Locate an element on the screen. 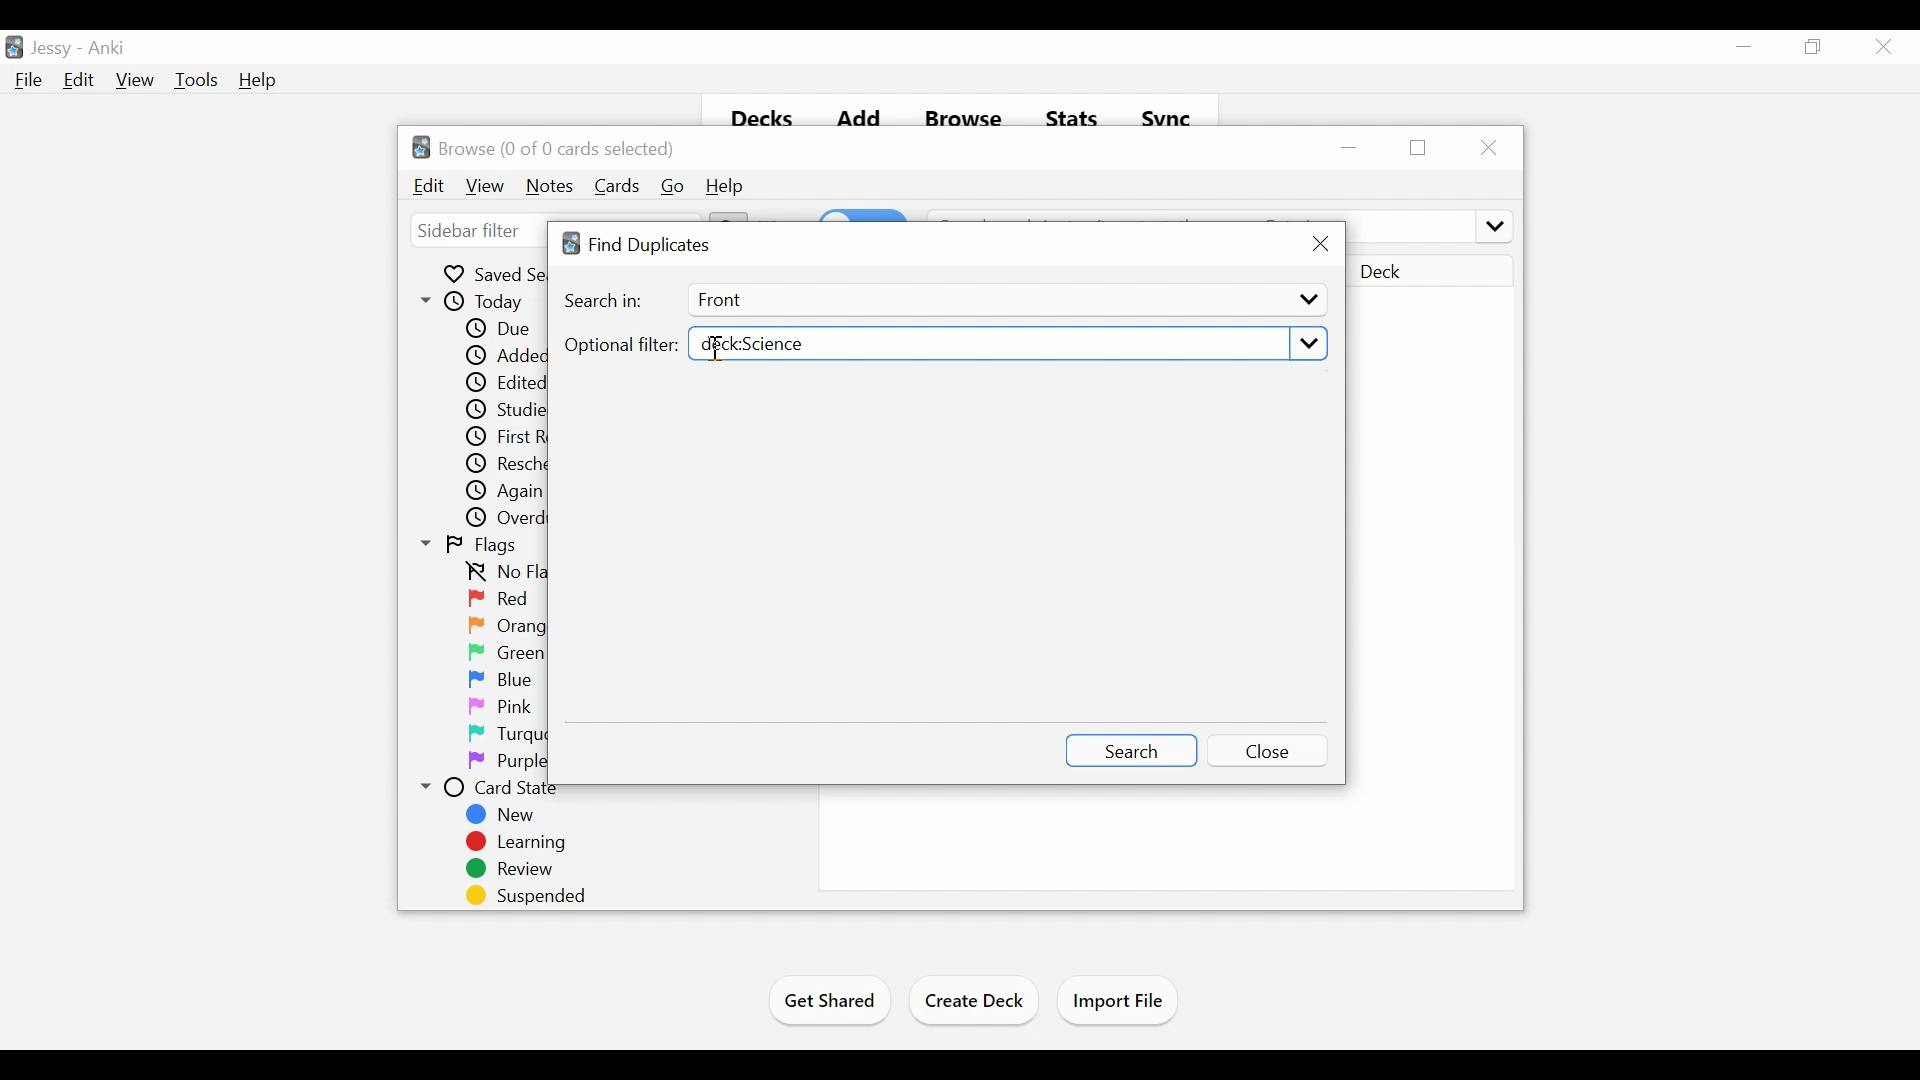 This screenshot has width=1920, height=1080. Optional Filter is located at coordinates (620, 346).